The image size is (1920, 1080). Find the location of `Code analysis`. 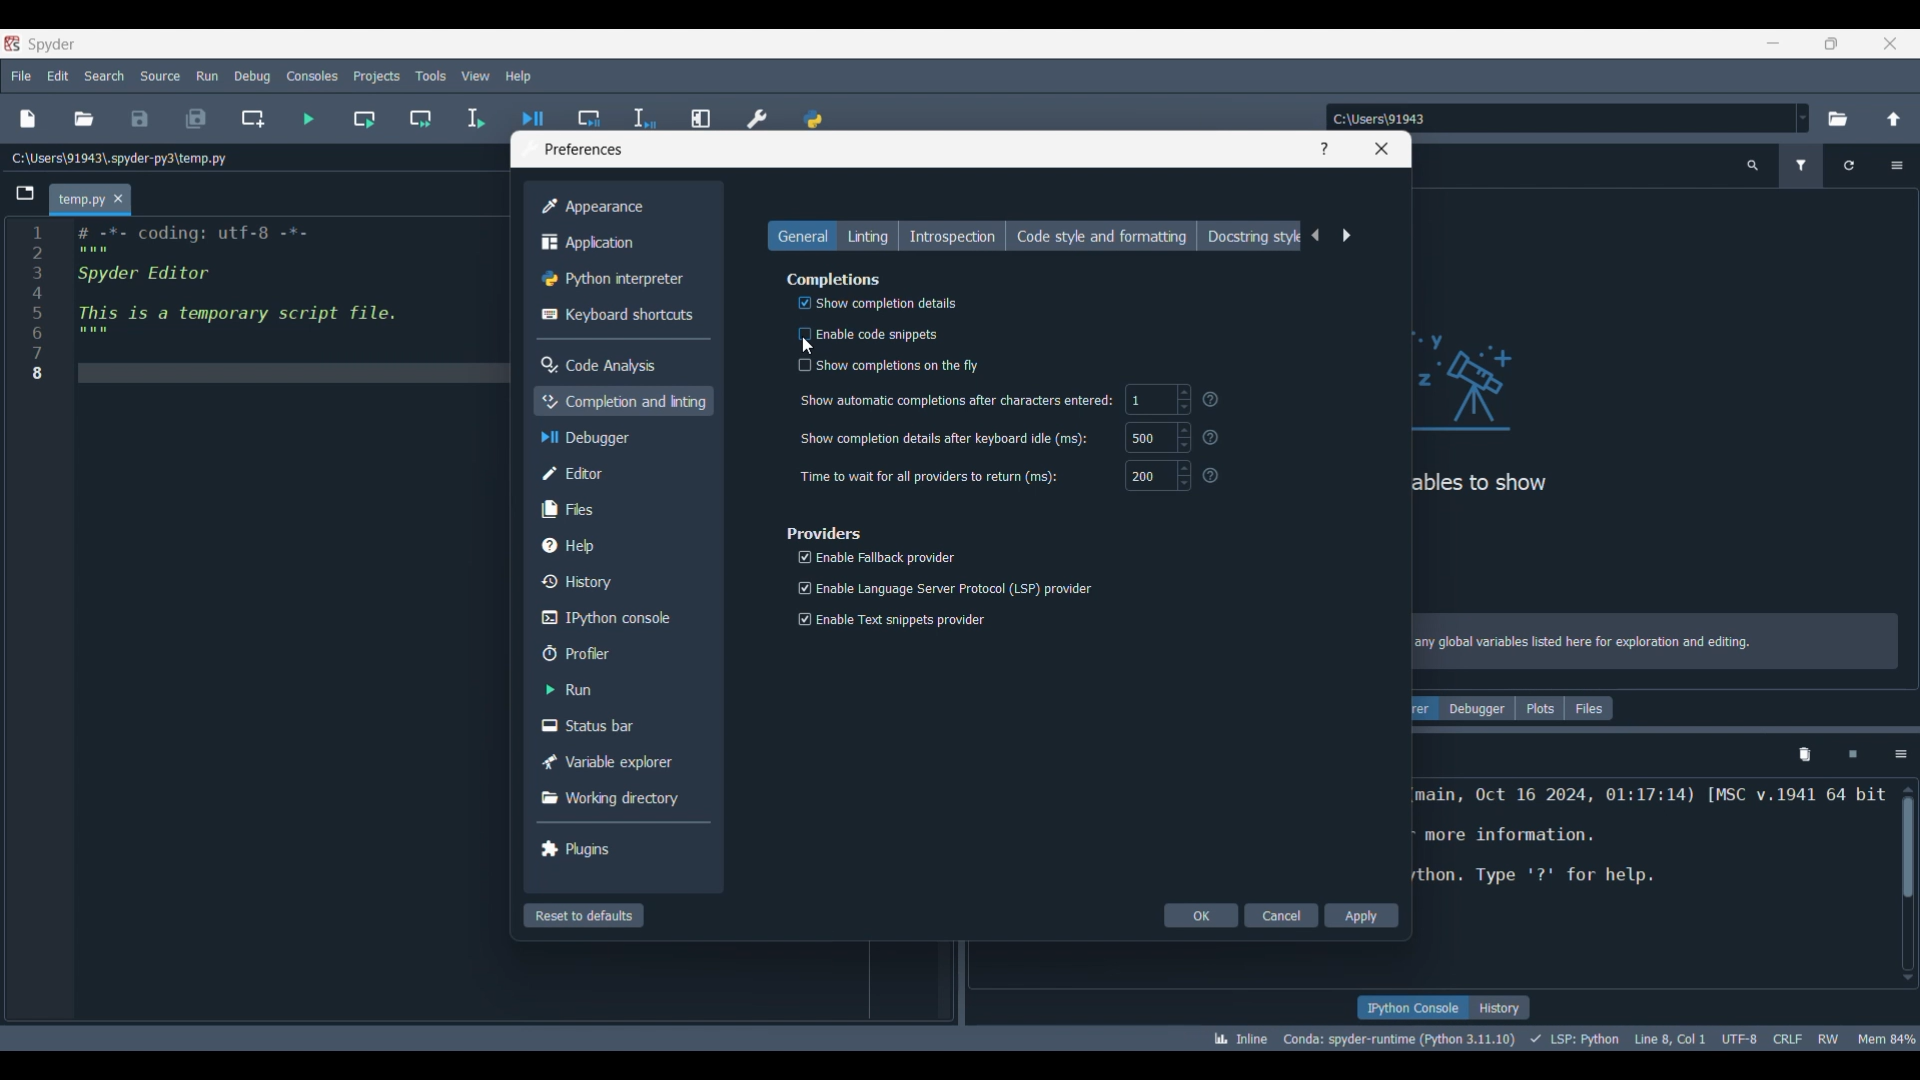

Code analysis is located at coordinates (617, 365).